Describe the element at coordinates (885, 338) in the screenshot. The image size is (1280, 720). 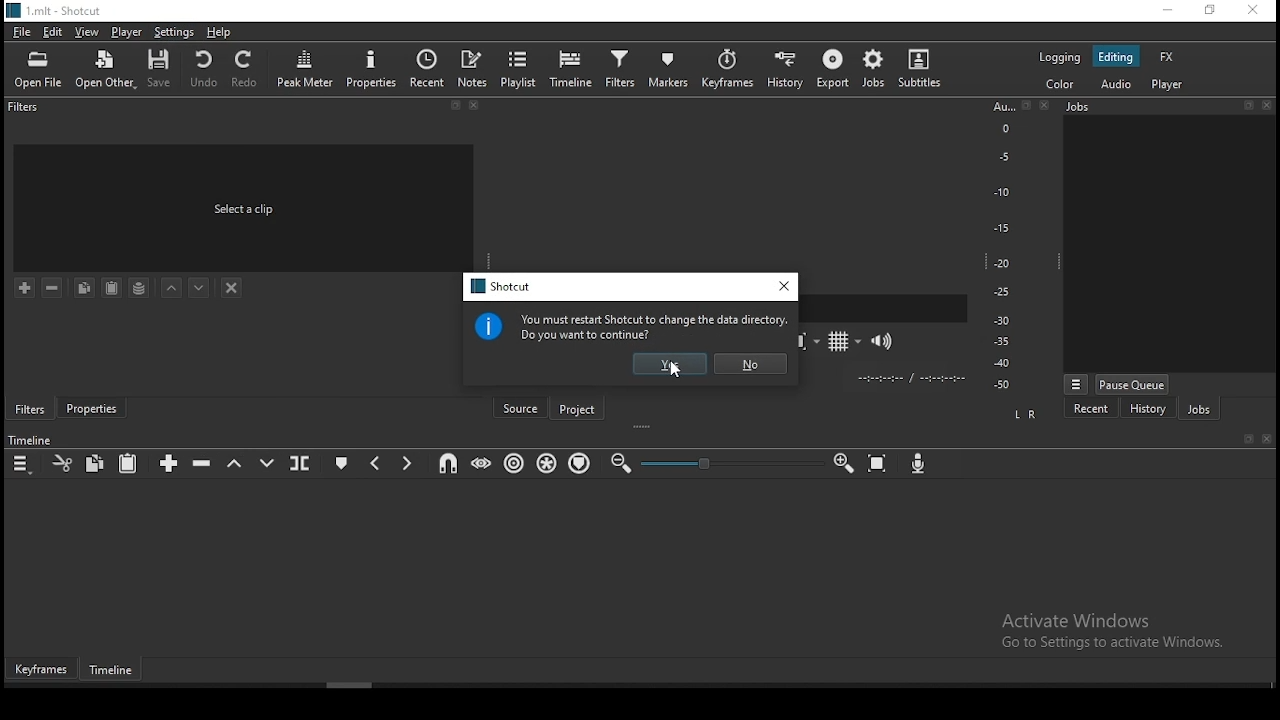
I see `show volume control` at that location.